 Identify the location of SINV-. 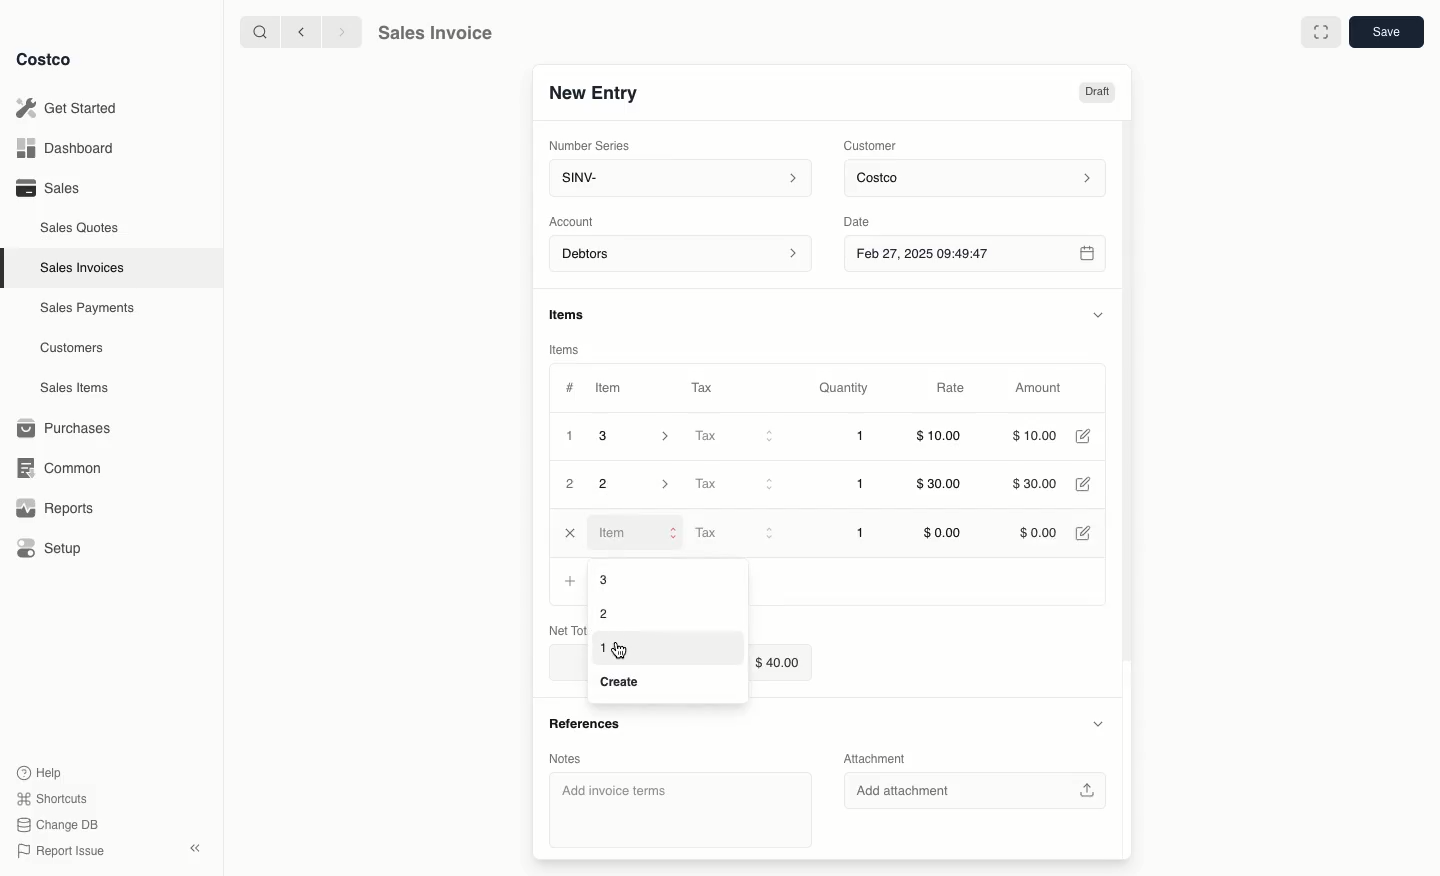
(676, 180).